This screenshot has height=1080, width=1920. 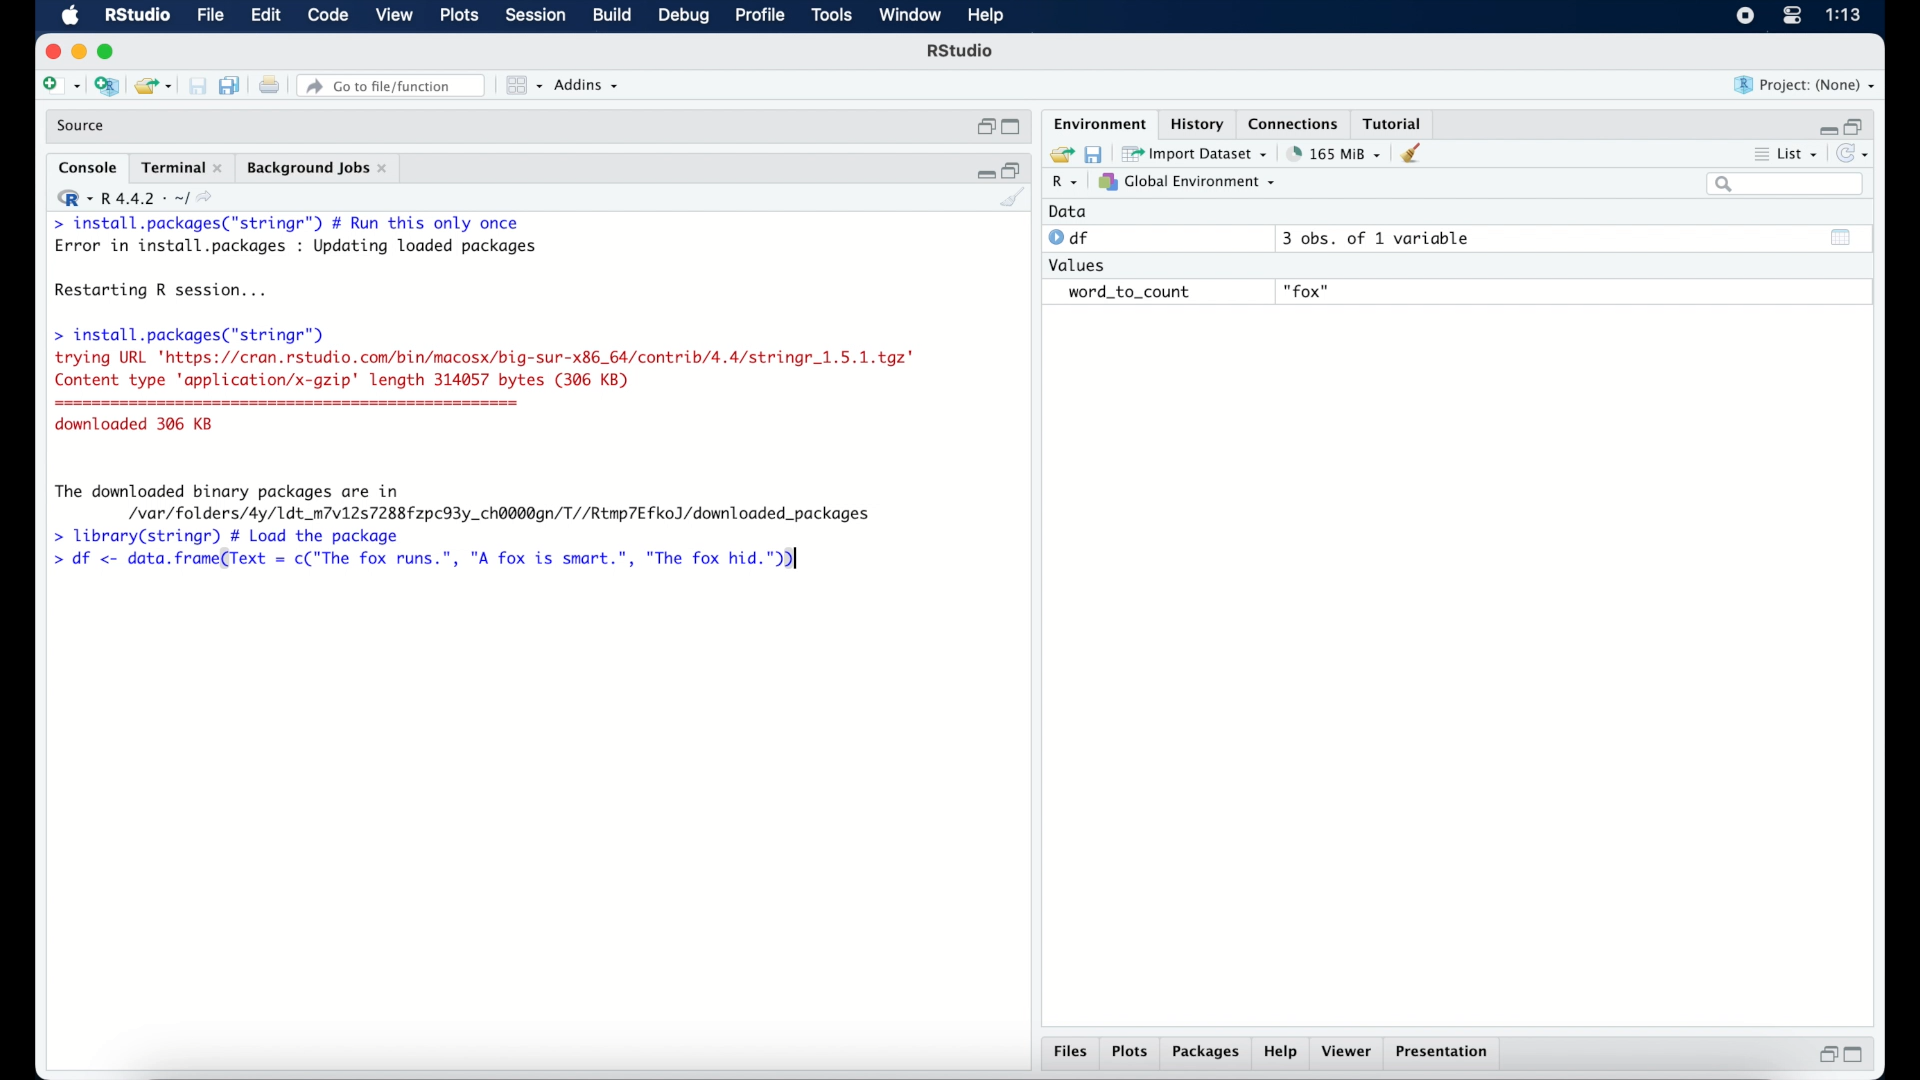 What do you see at coordinates (110, 52) in the screenshot?
I see `maximize` at bounding box center [110, 52].